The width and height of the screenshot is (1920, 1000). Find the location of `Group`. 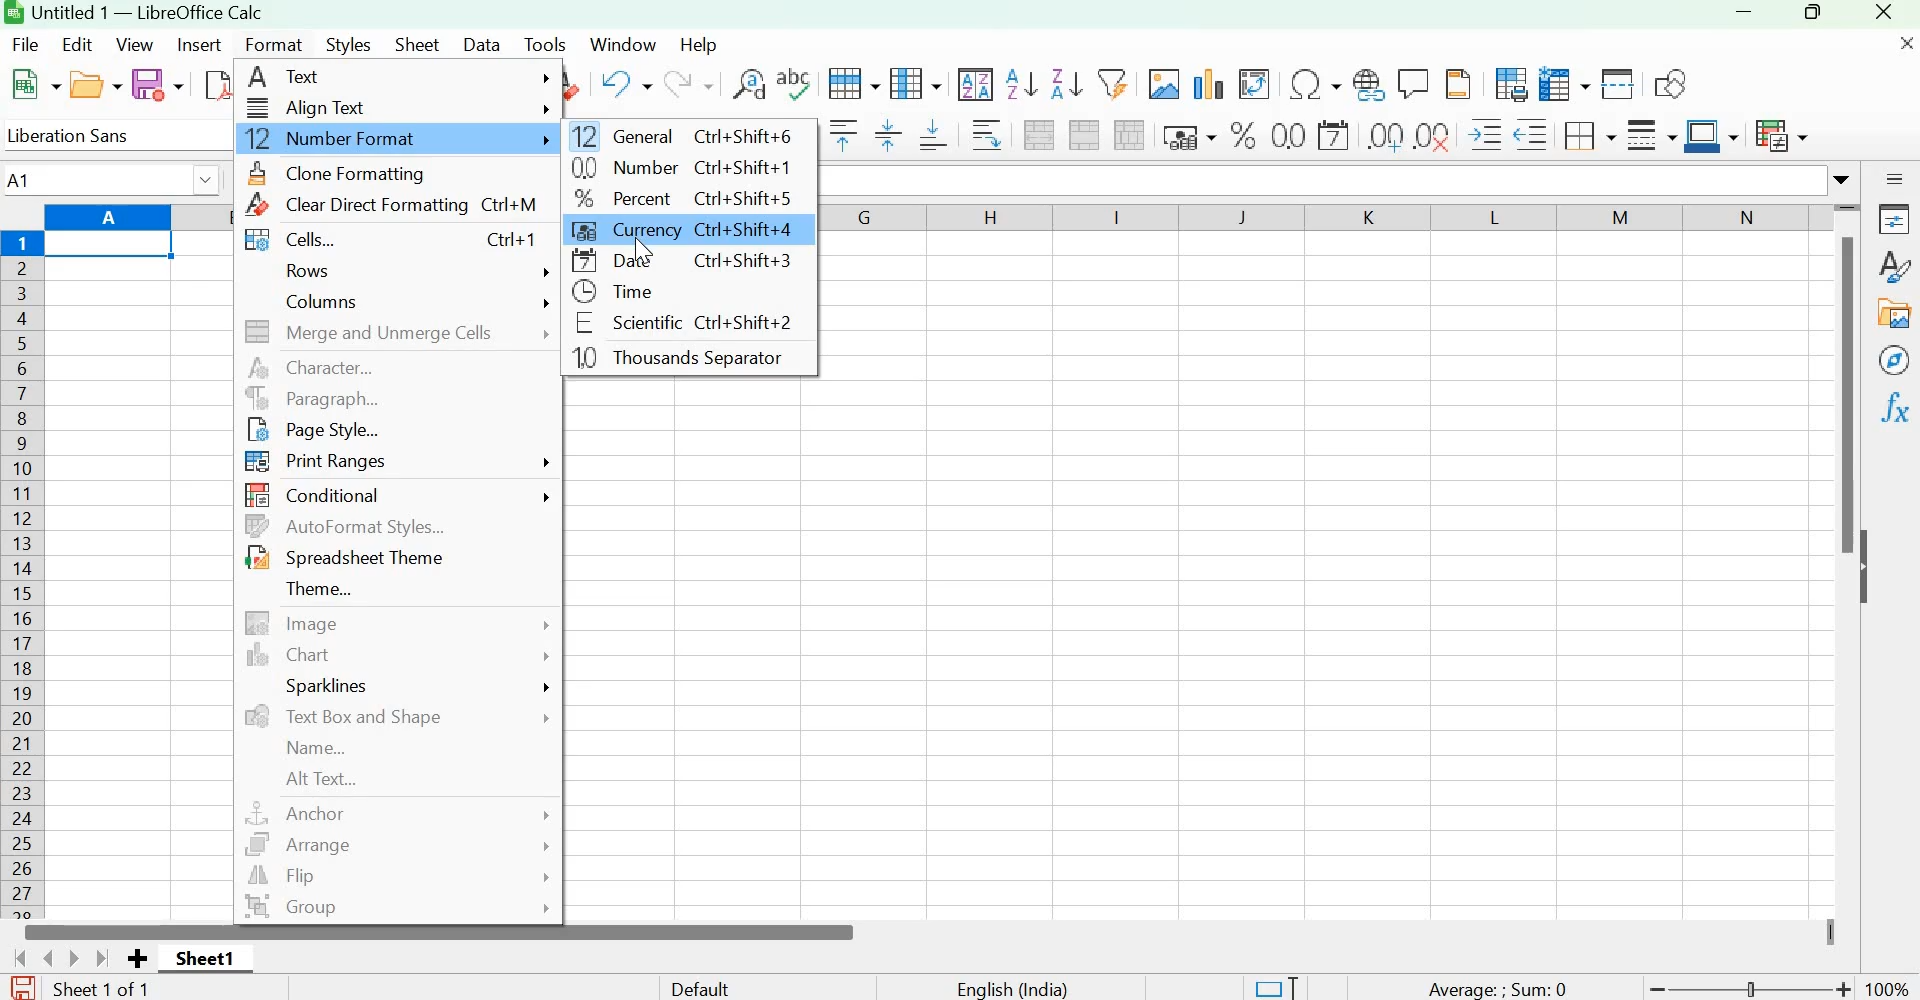

Group is located at coordinates (397, 909).